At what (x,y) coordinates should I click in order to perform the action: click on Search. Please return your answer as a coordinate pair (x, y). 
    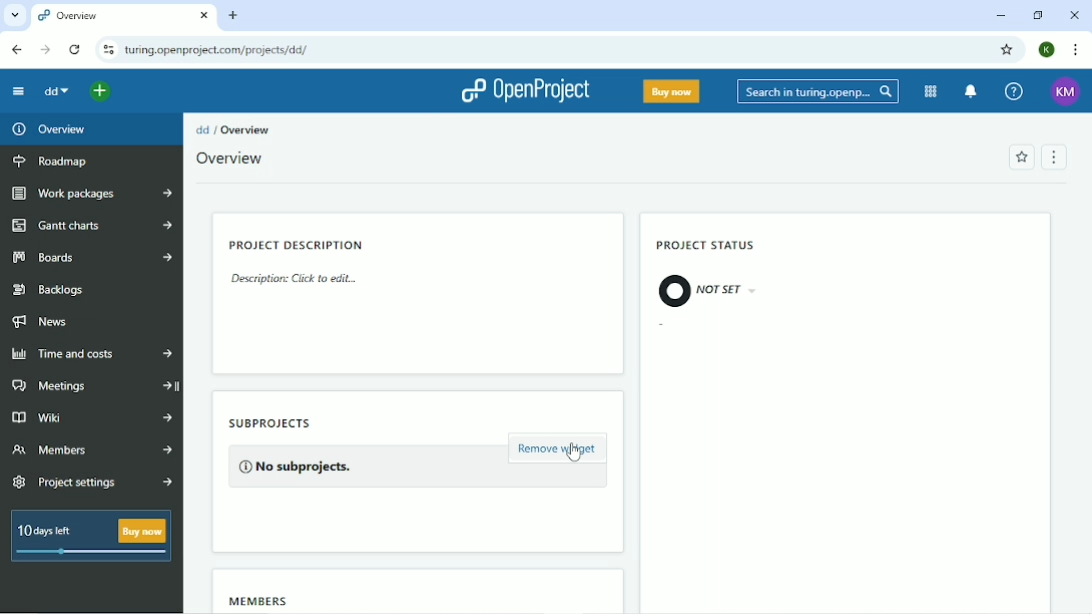
    Looking at the image, I should click on (818, 93).